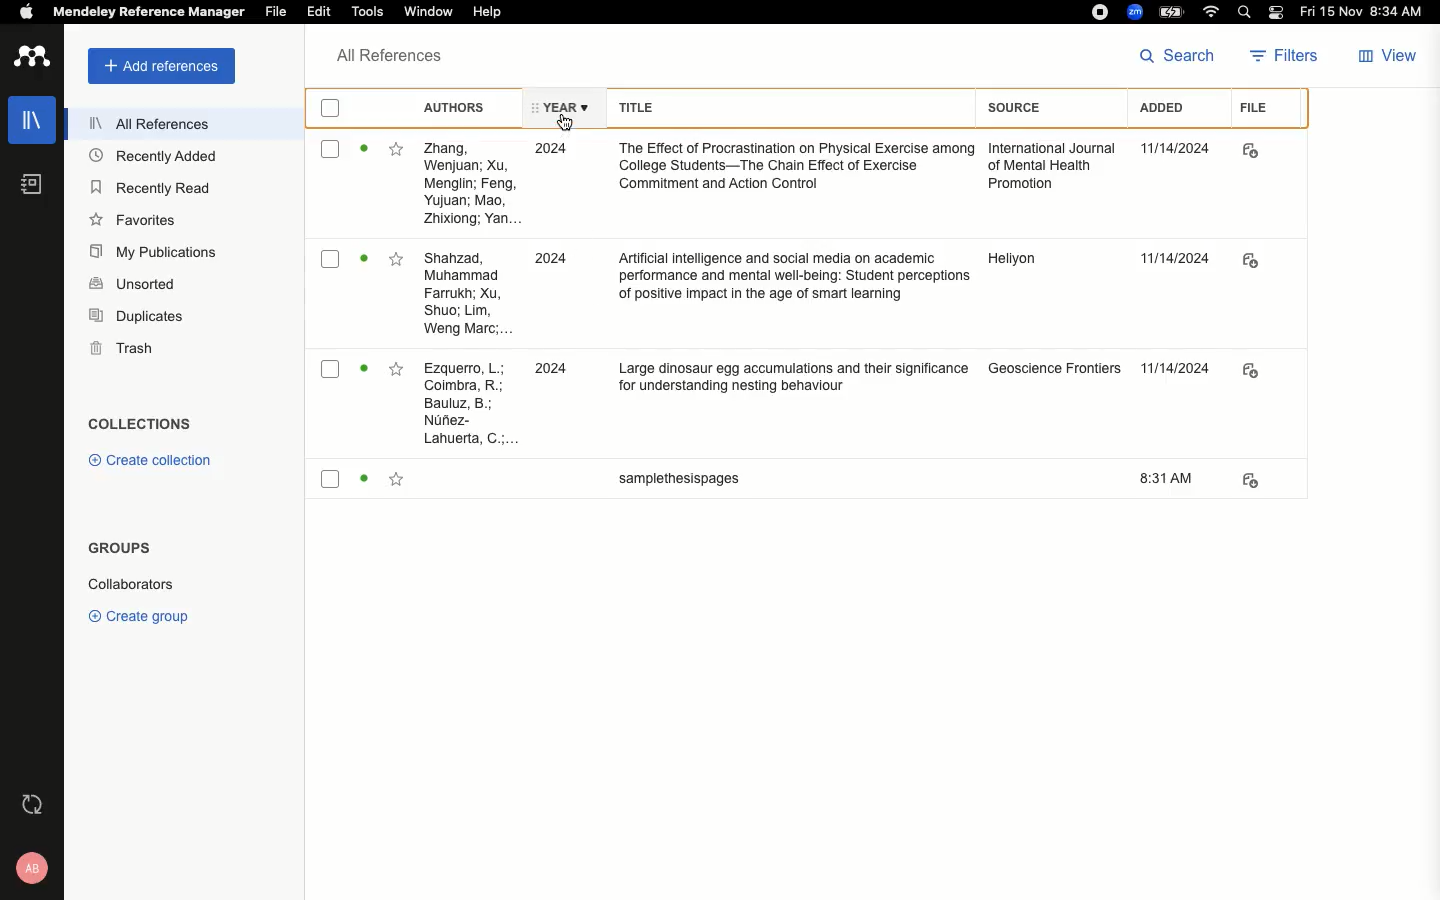  What do you see at coordinates (30, 866) in the screenshot?
I see `Account and help` at bounding box center [30, 866].